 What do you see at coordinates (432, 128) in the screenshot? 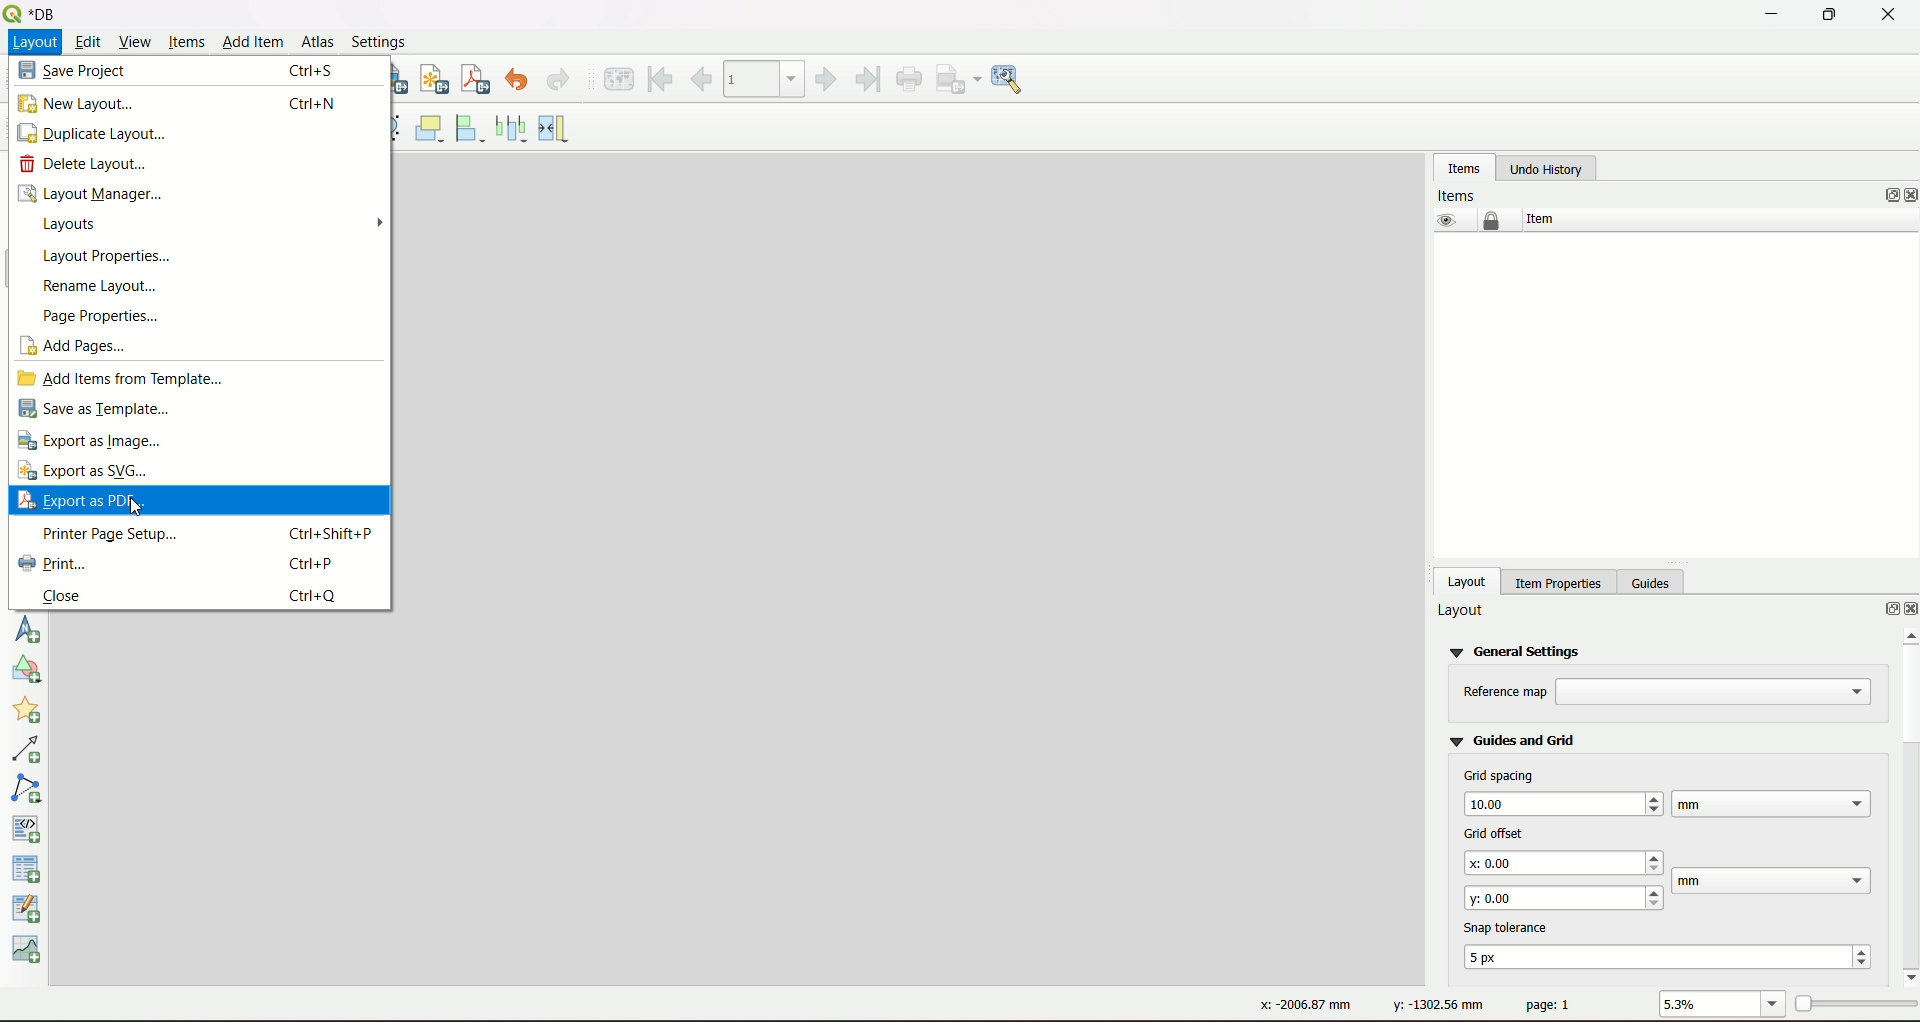
I see `raise selected` at bounding box center [432, 128].